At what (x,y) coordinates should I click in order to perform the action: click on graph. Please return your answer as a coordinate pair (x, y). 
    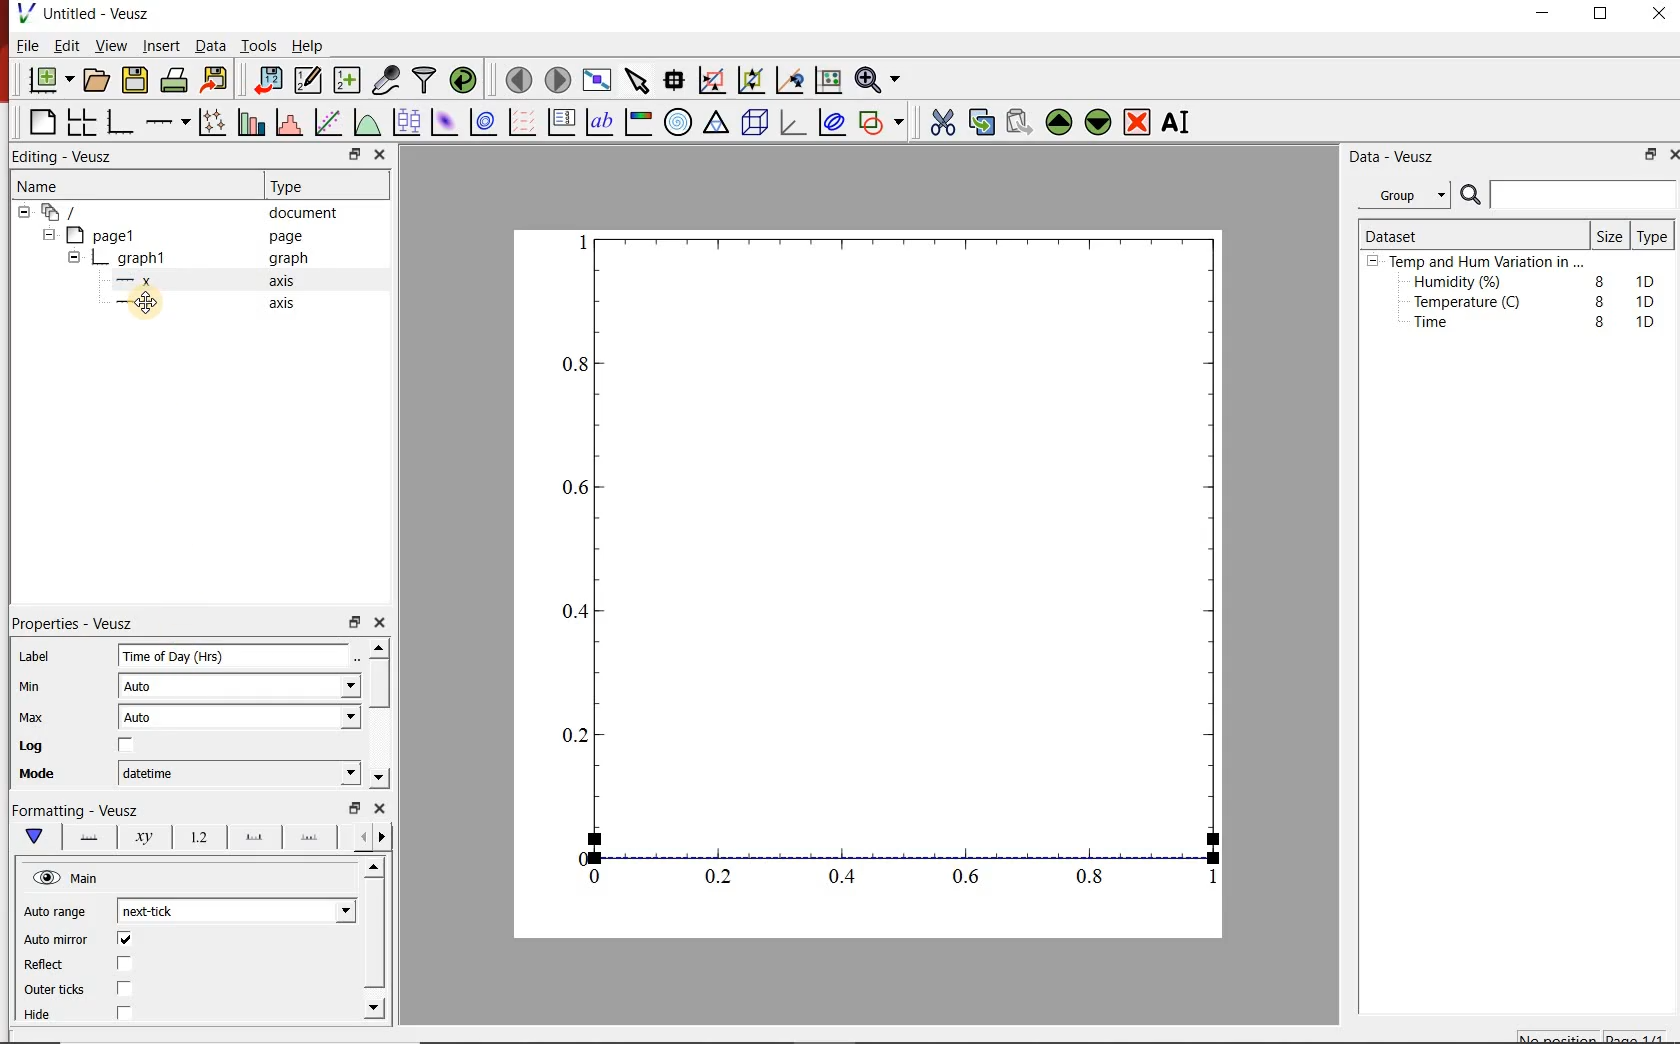
    Looking at the image, I should click on (143, 257).